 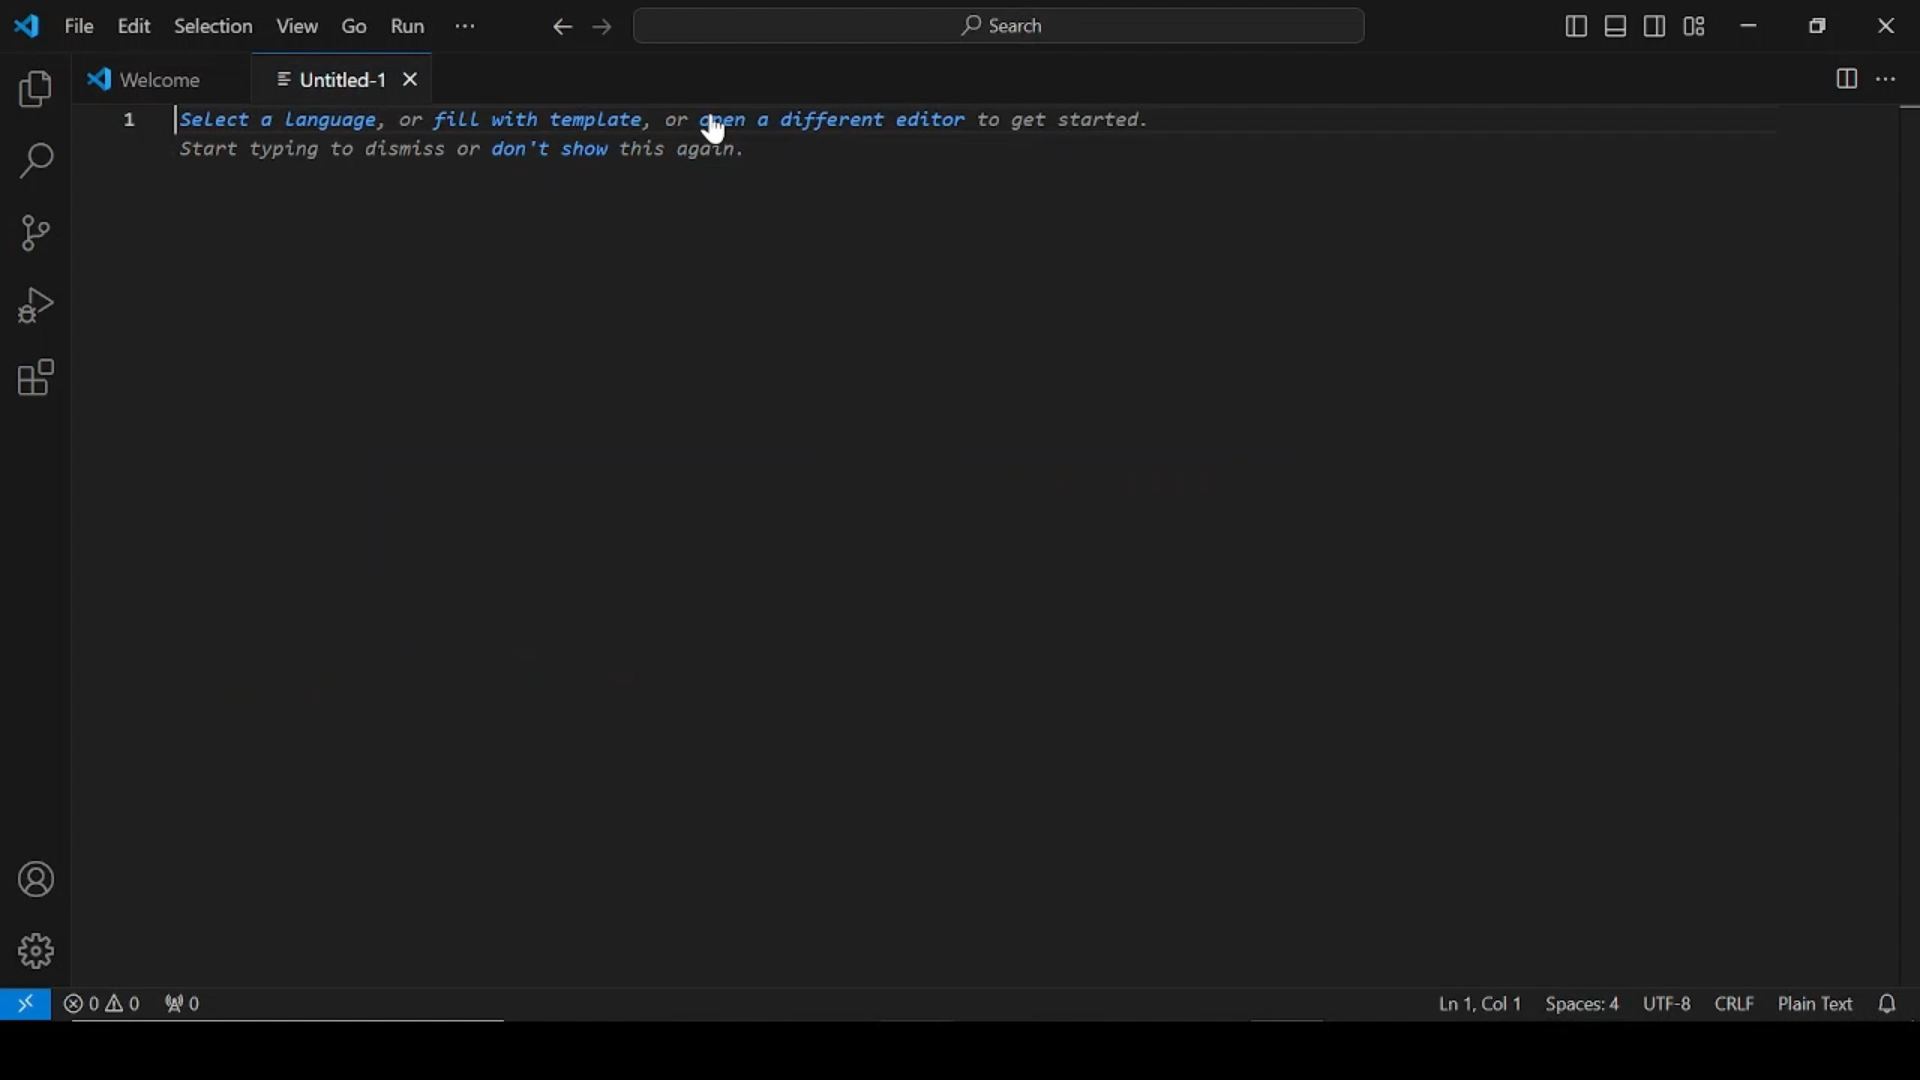 I want to click on welcome tab, so click(x=155, y=78).